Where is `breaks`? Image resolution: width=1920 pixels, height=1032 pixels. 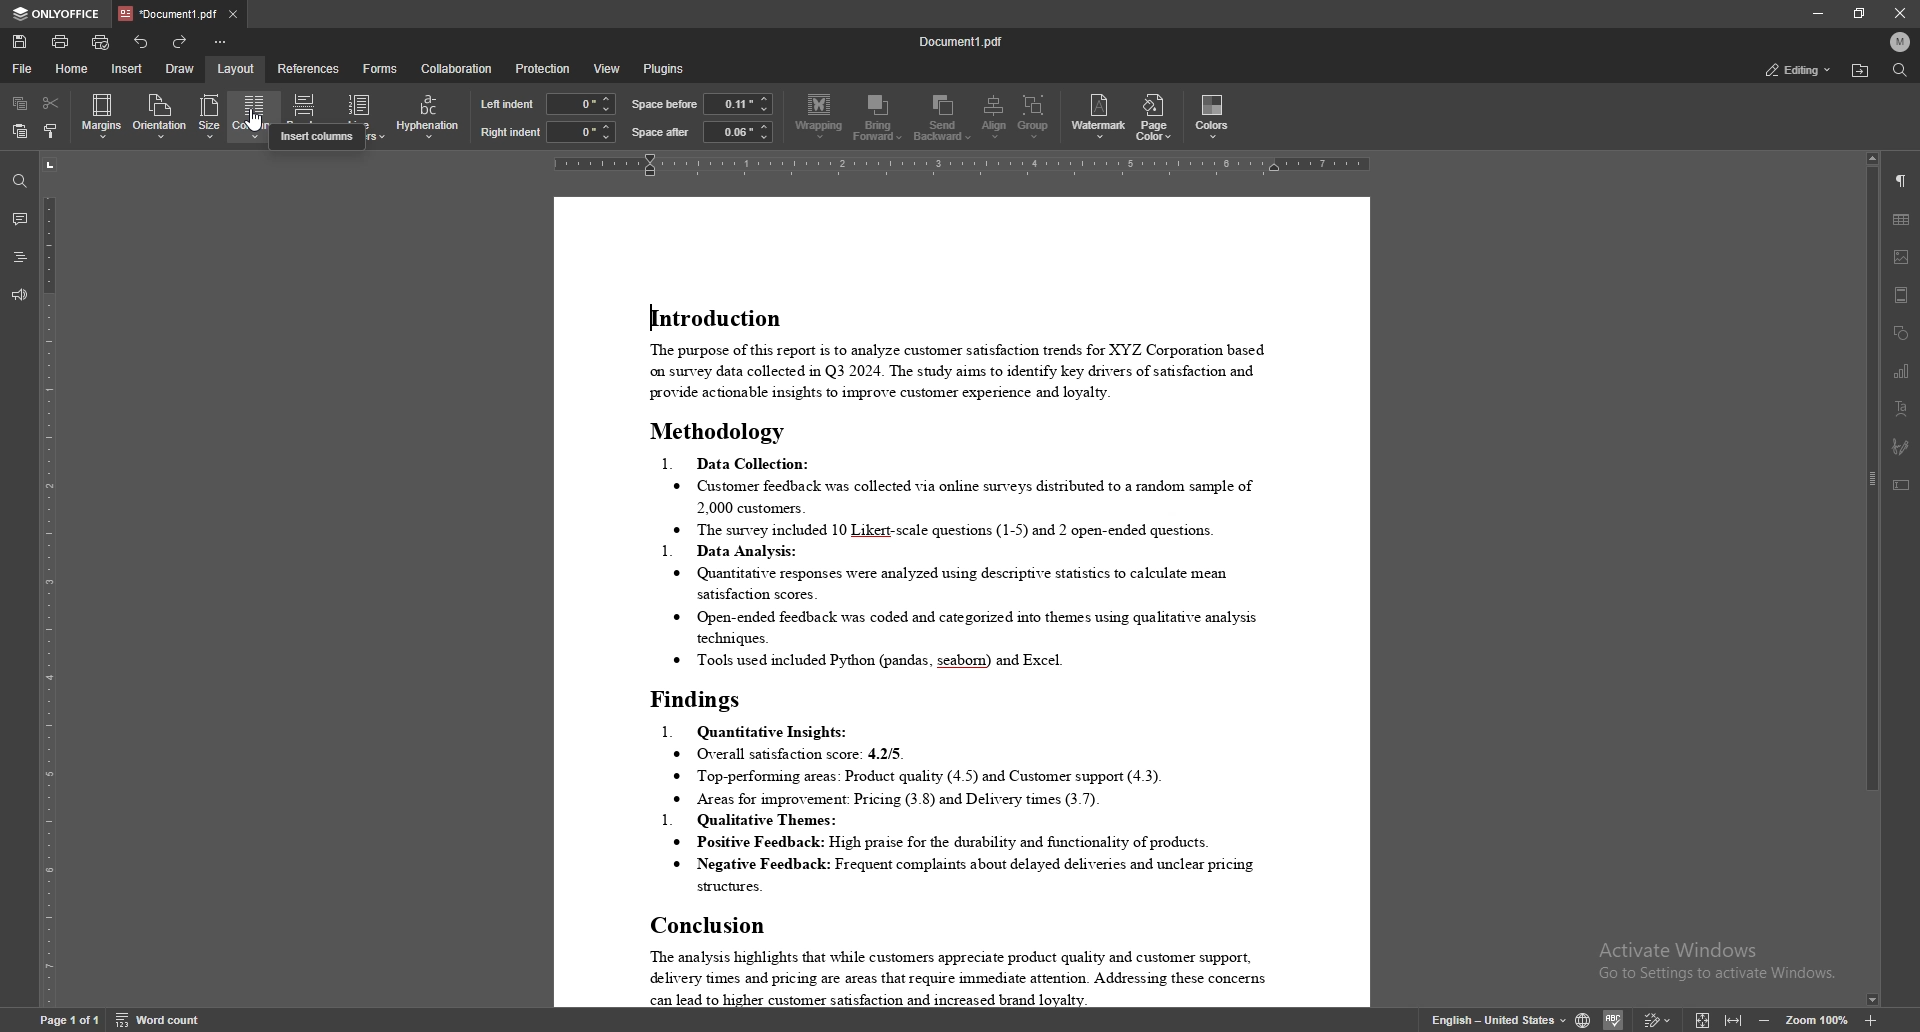
breaks is located at coordinates (306, 116).